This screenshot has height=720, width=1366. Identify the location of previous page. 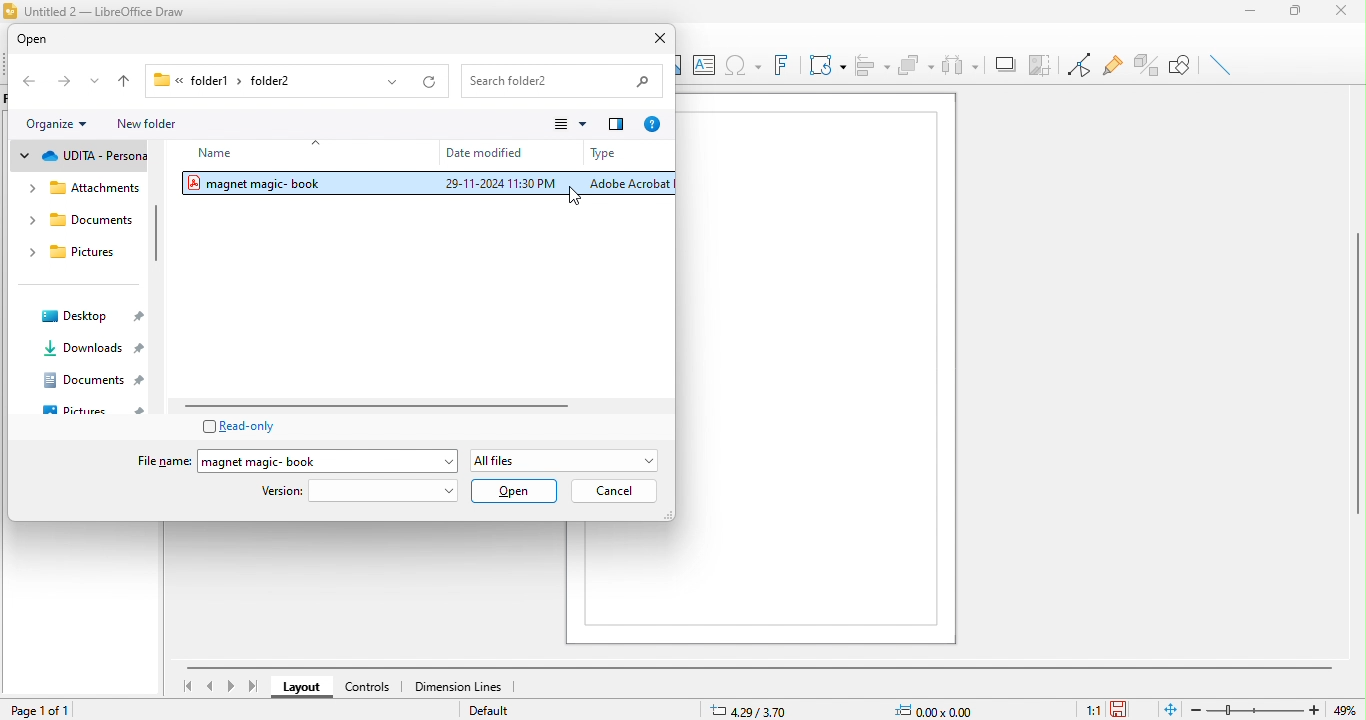
(210, 686).